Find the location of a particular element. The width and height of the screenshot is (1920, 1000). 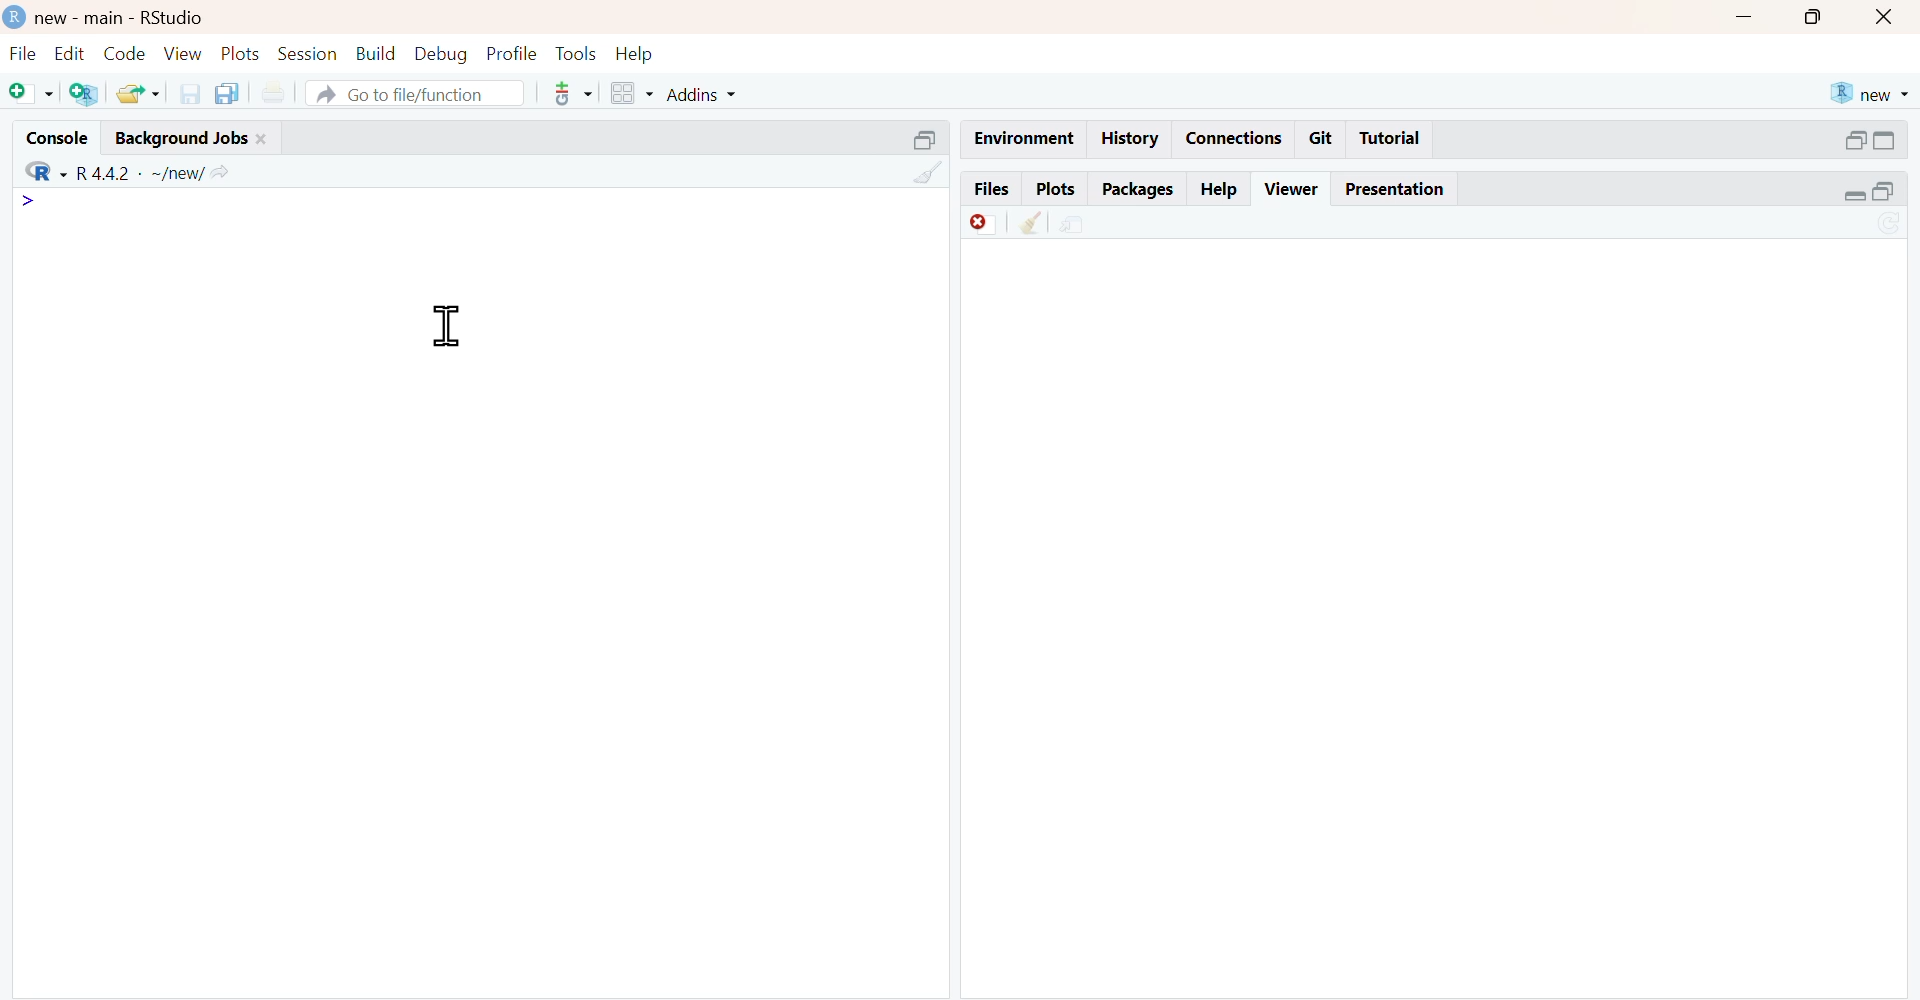

minimise is located at coordinates (1743, 16).